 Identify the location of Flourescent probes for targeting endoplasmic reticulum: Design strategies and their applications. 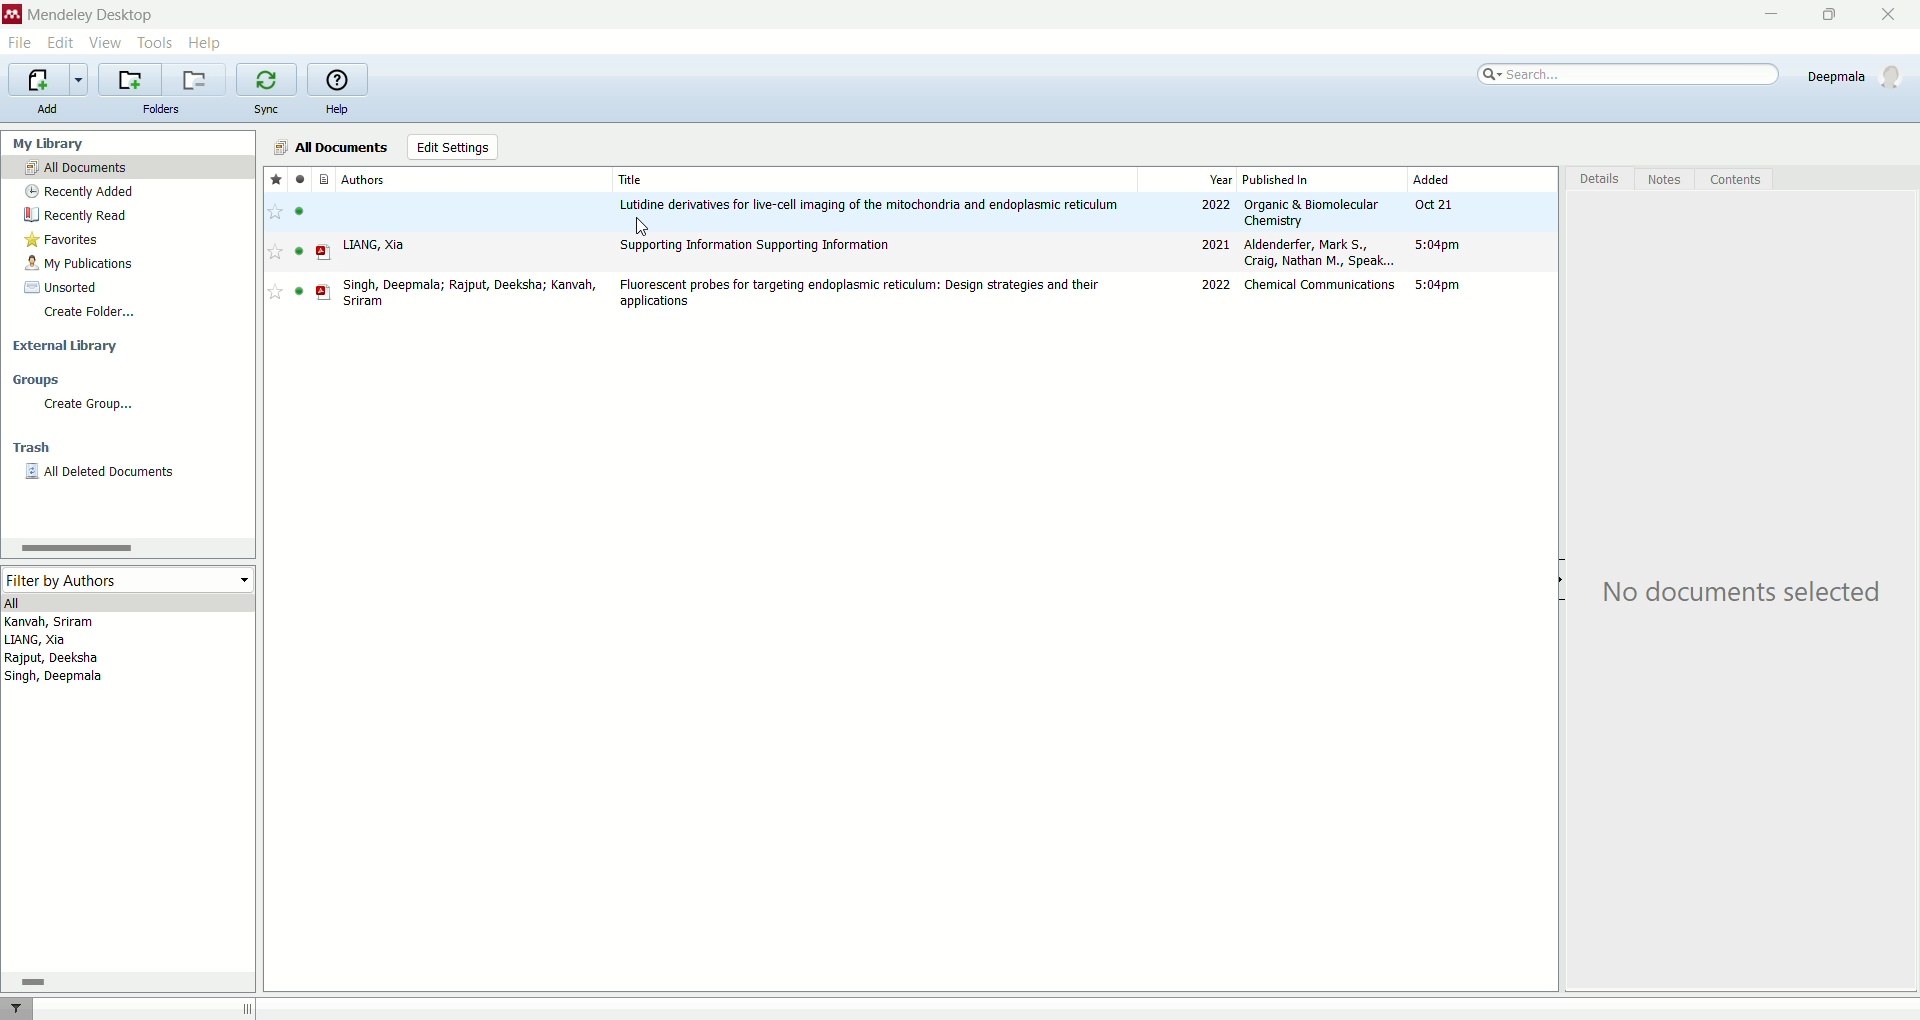
(862, 294).